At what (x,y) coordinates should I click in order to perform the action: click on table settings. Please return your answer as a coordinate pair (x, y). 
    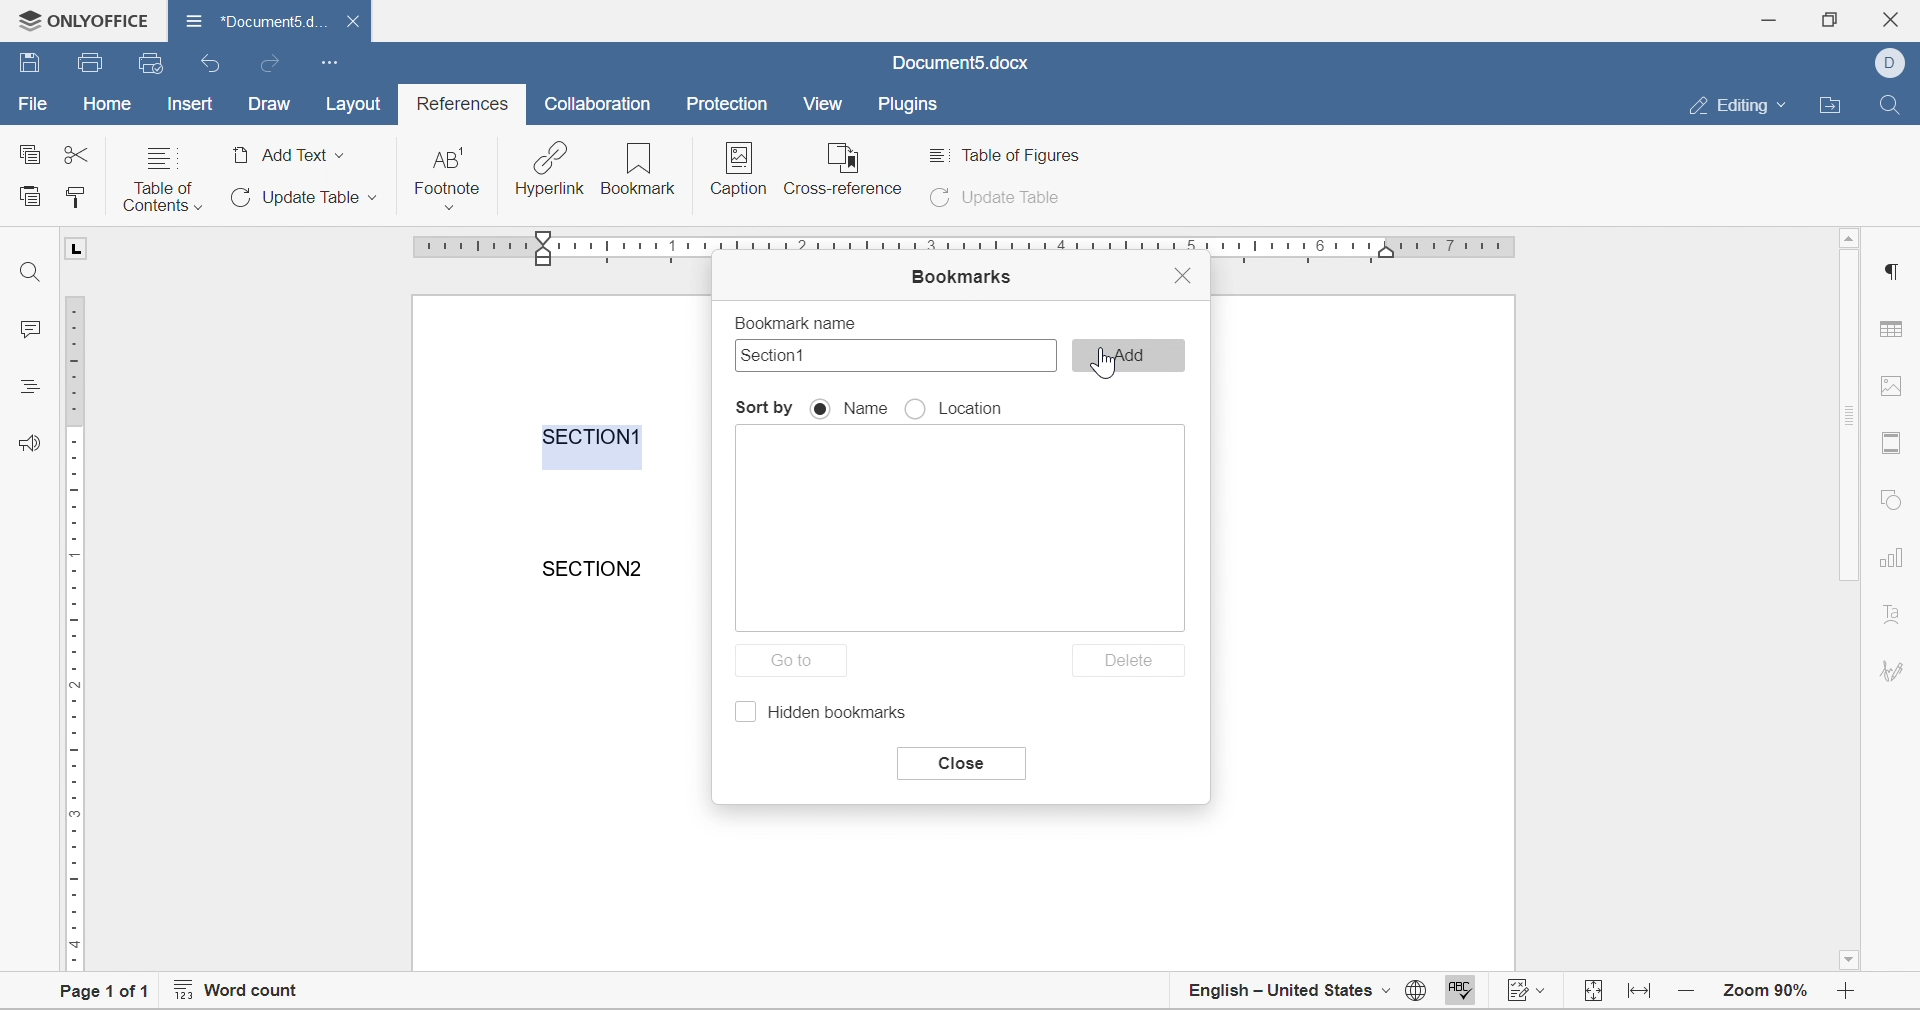
    Looking at the image, I should click on (1895, 332).